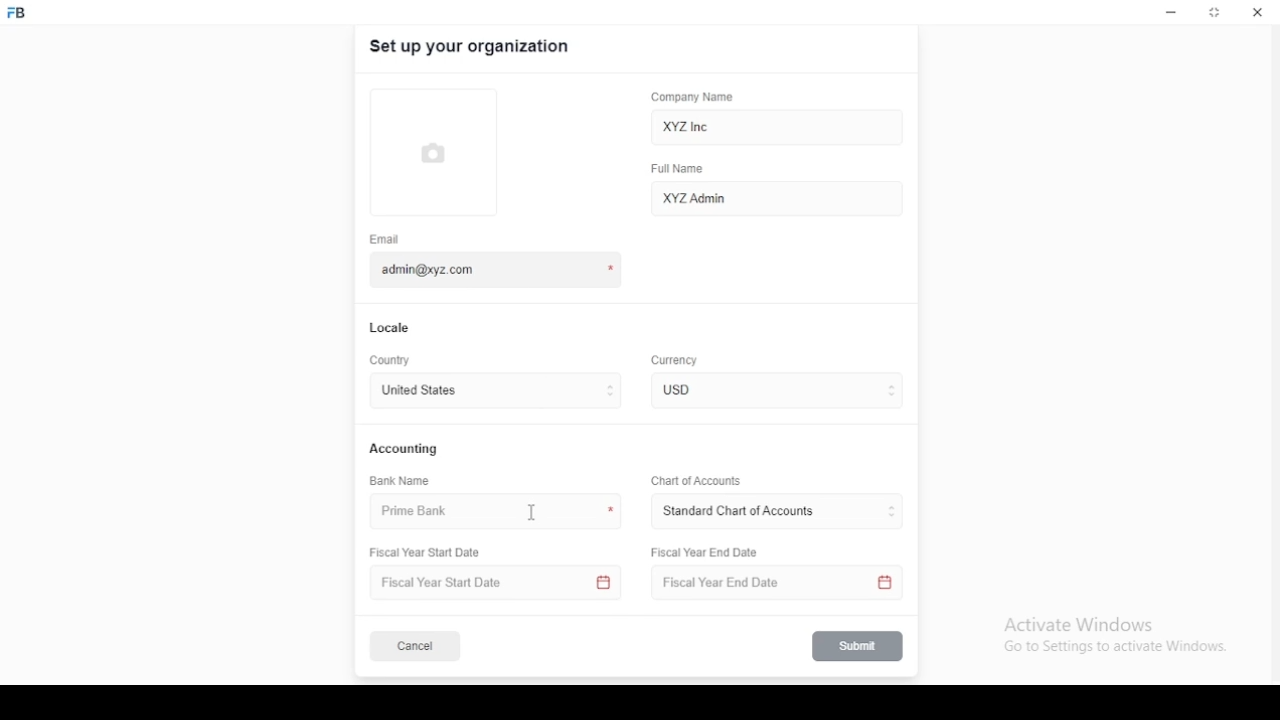 The image size is (1280, 720). I want to click on Fiscal Year End Date, so click(706, 552).